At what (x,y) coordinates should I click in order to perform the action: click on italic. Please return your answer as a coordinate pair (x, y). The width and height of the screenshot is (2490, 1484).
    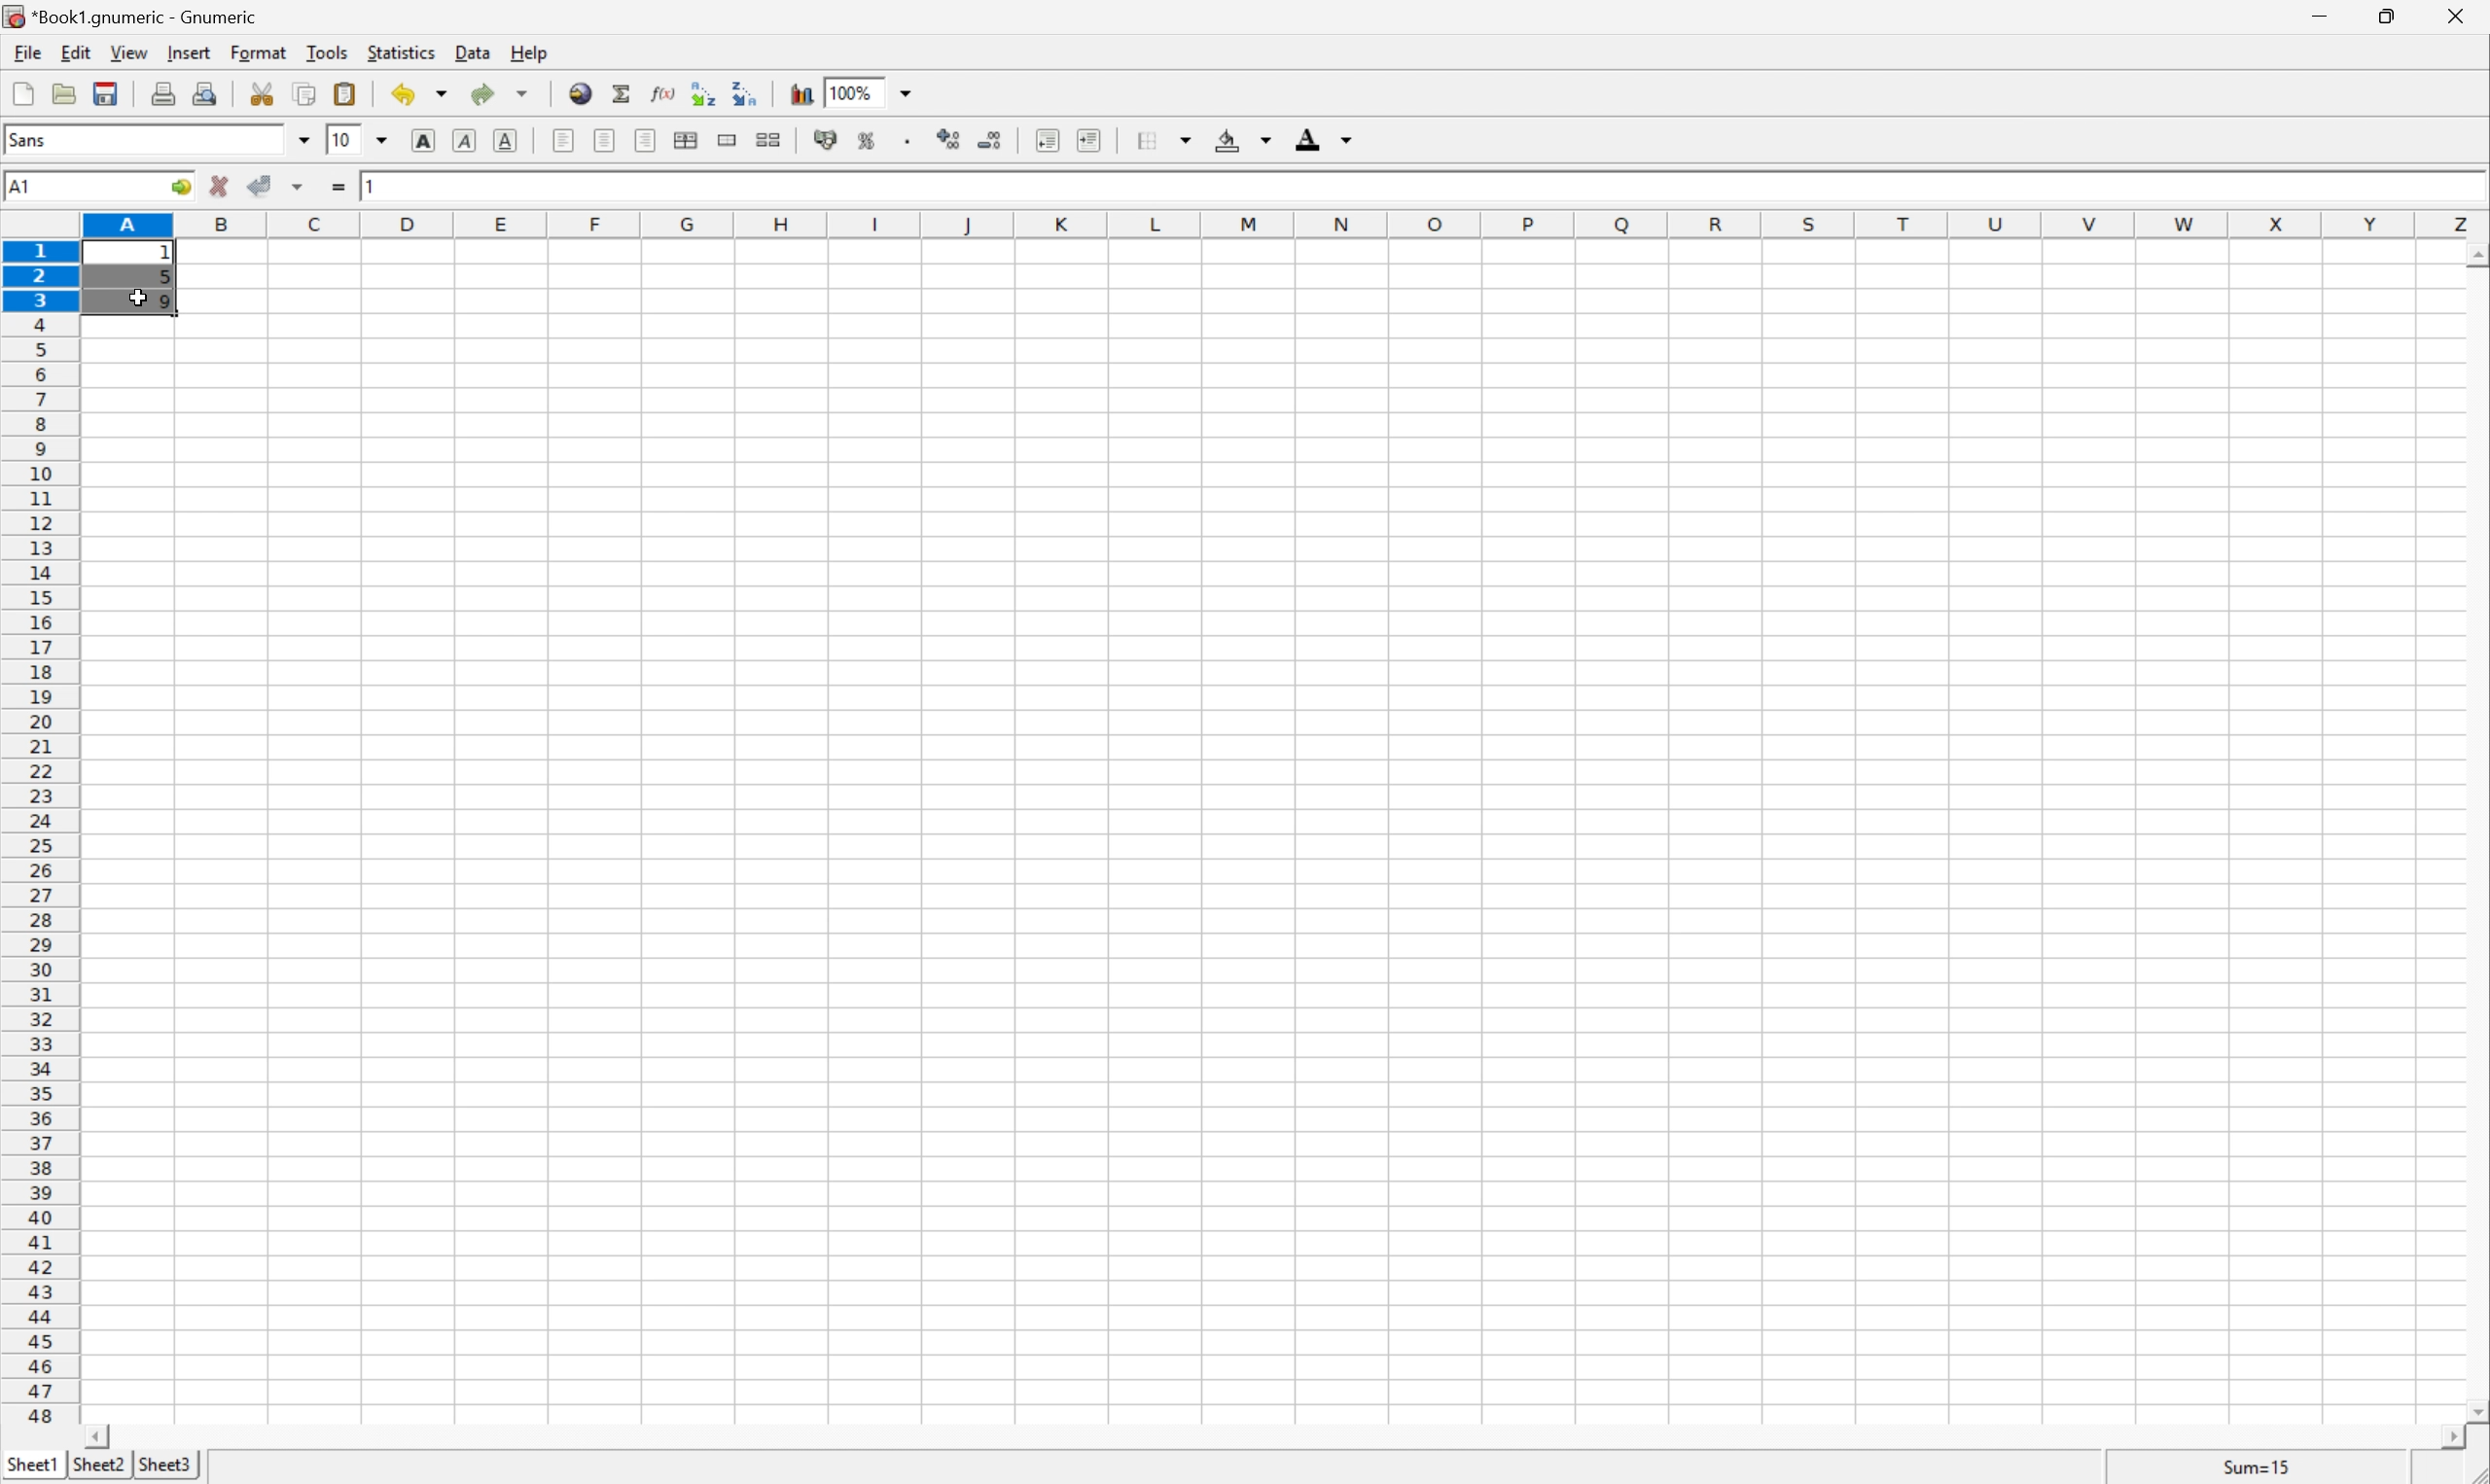
    Looking at the image, I should click on (467, 138).